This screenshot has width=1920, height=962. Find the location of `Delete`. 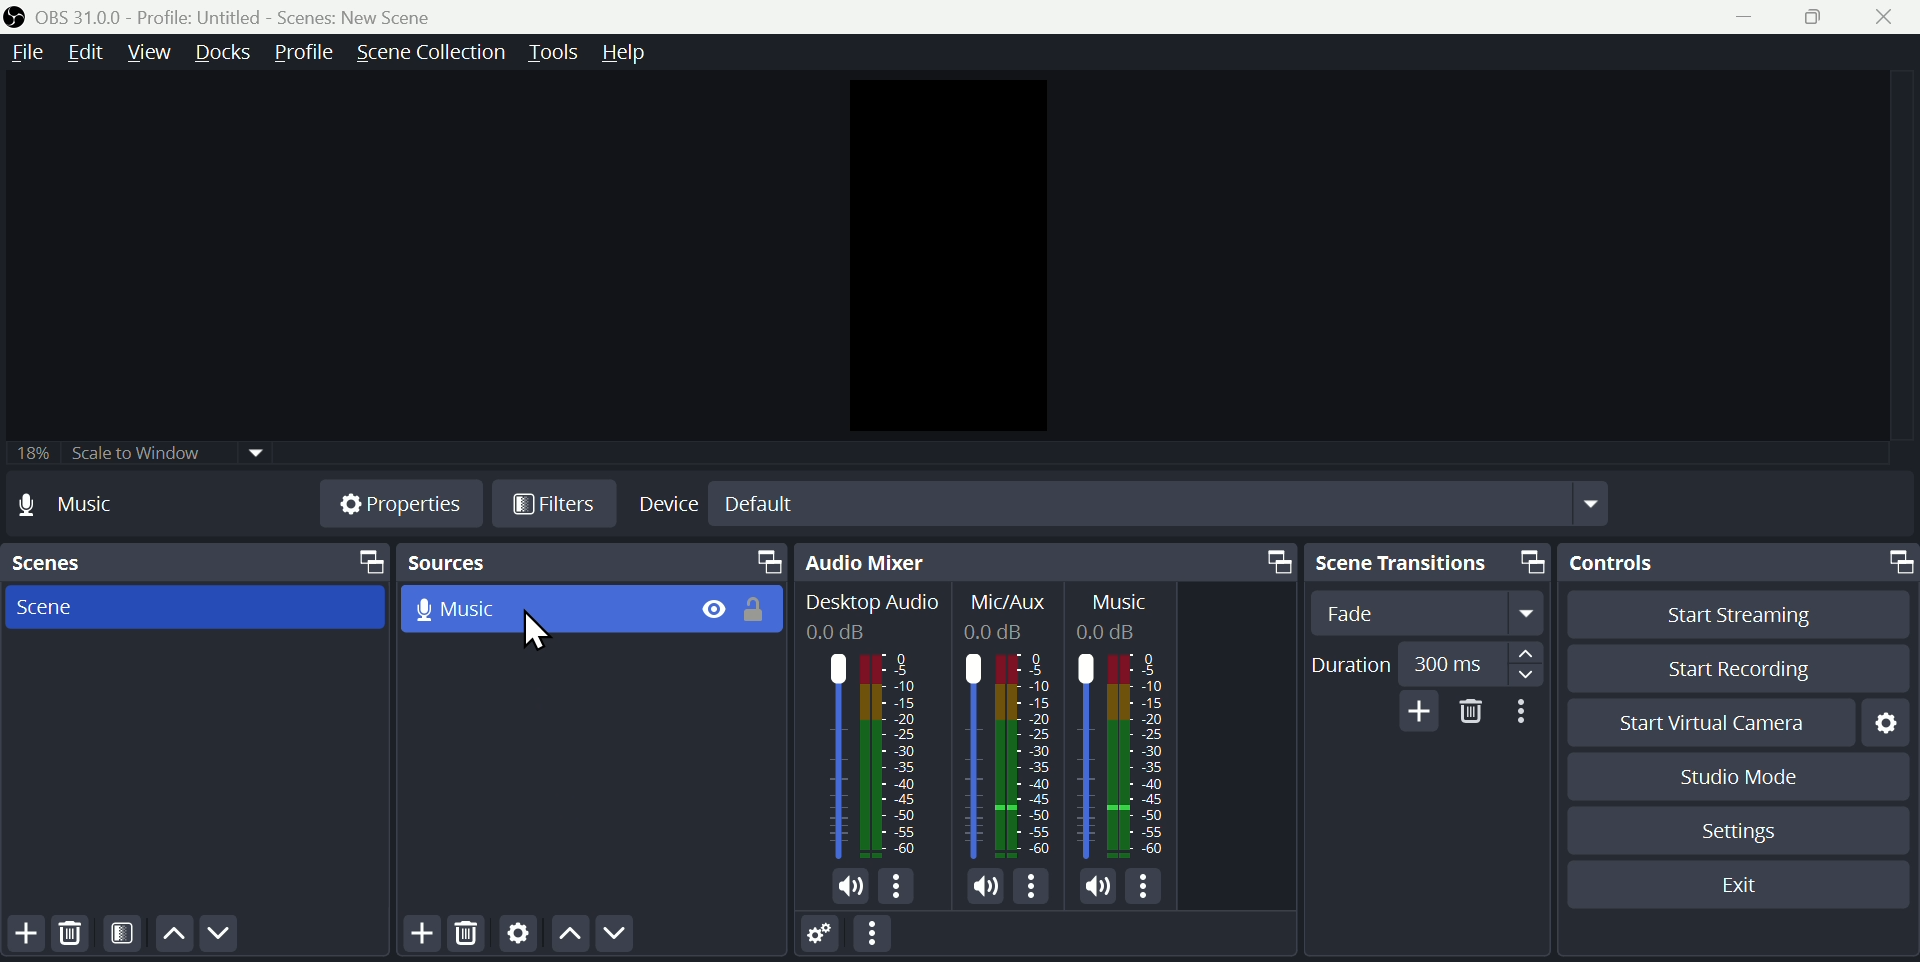

Delete is located at coordinates (1471, 712).